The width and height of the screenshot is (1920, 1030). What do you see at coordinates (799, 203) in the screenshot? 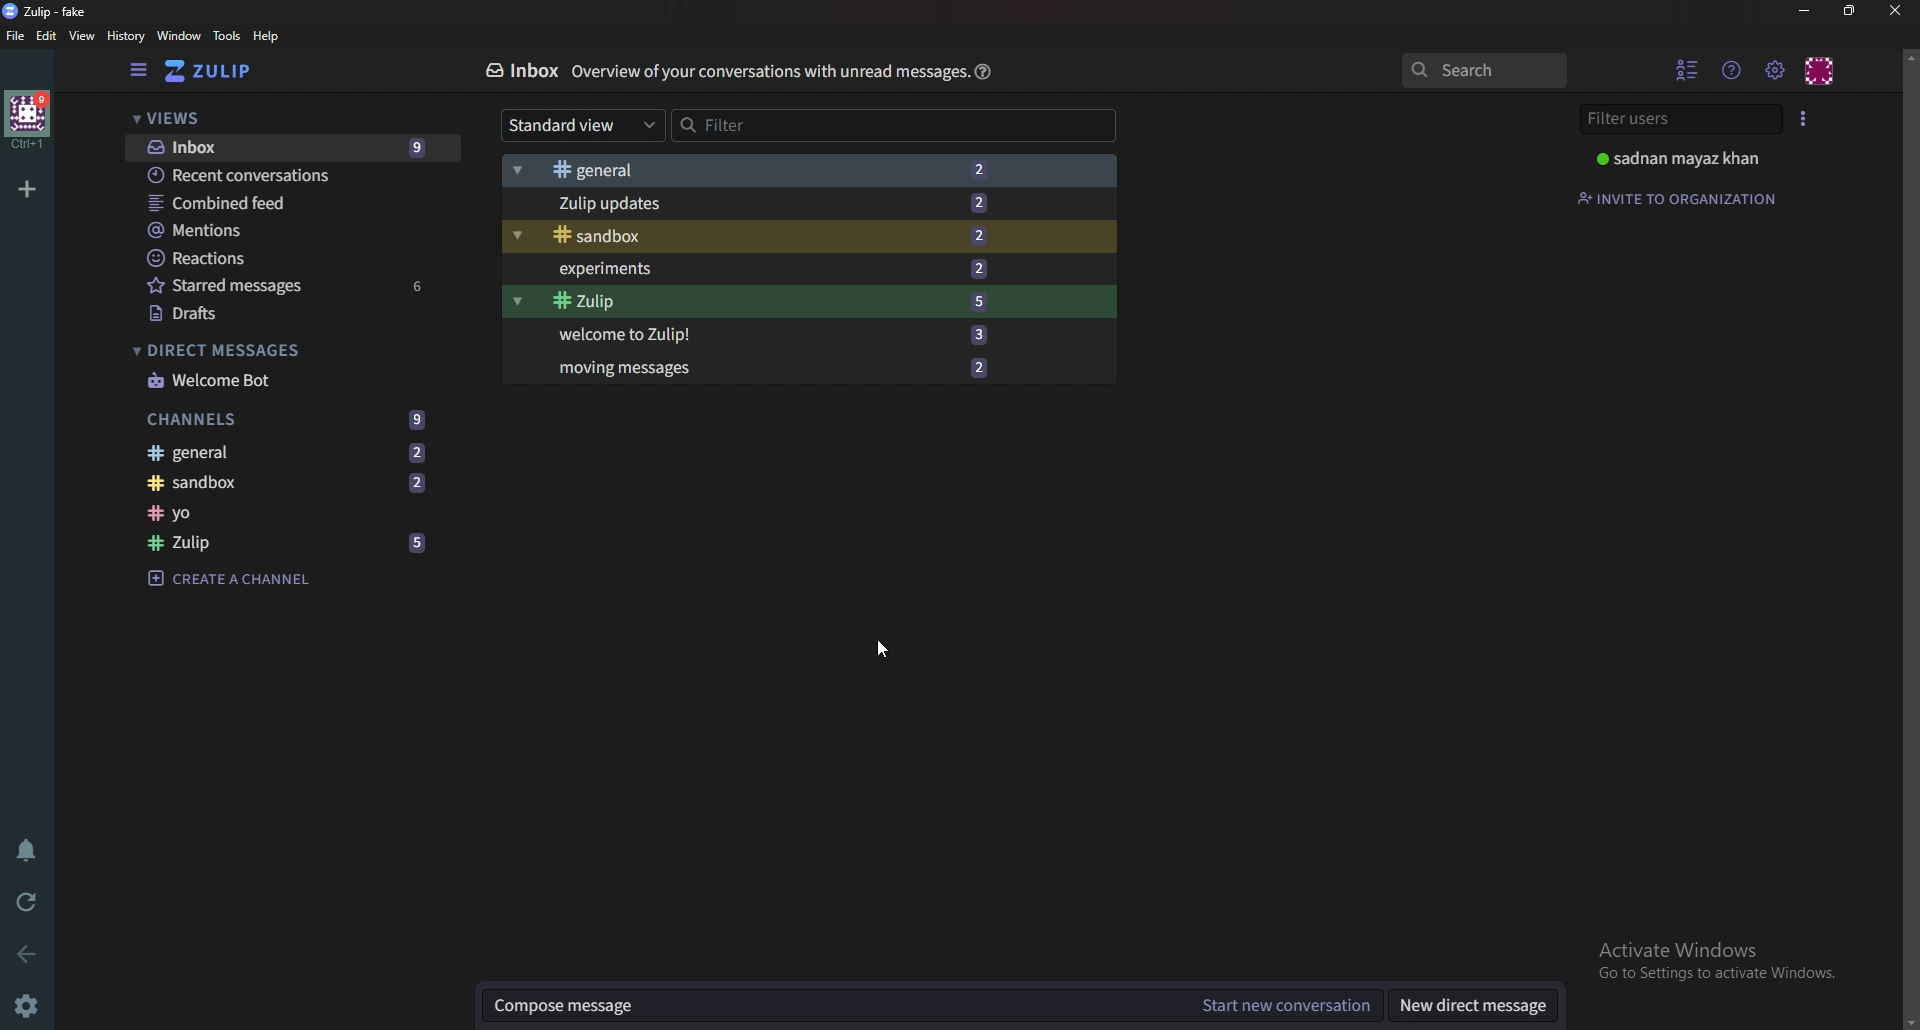
I see `Zulip updates` at bounding box center [799, 203].